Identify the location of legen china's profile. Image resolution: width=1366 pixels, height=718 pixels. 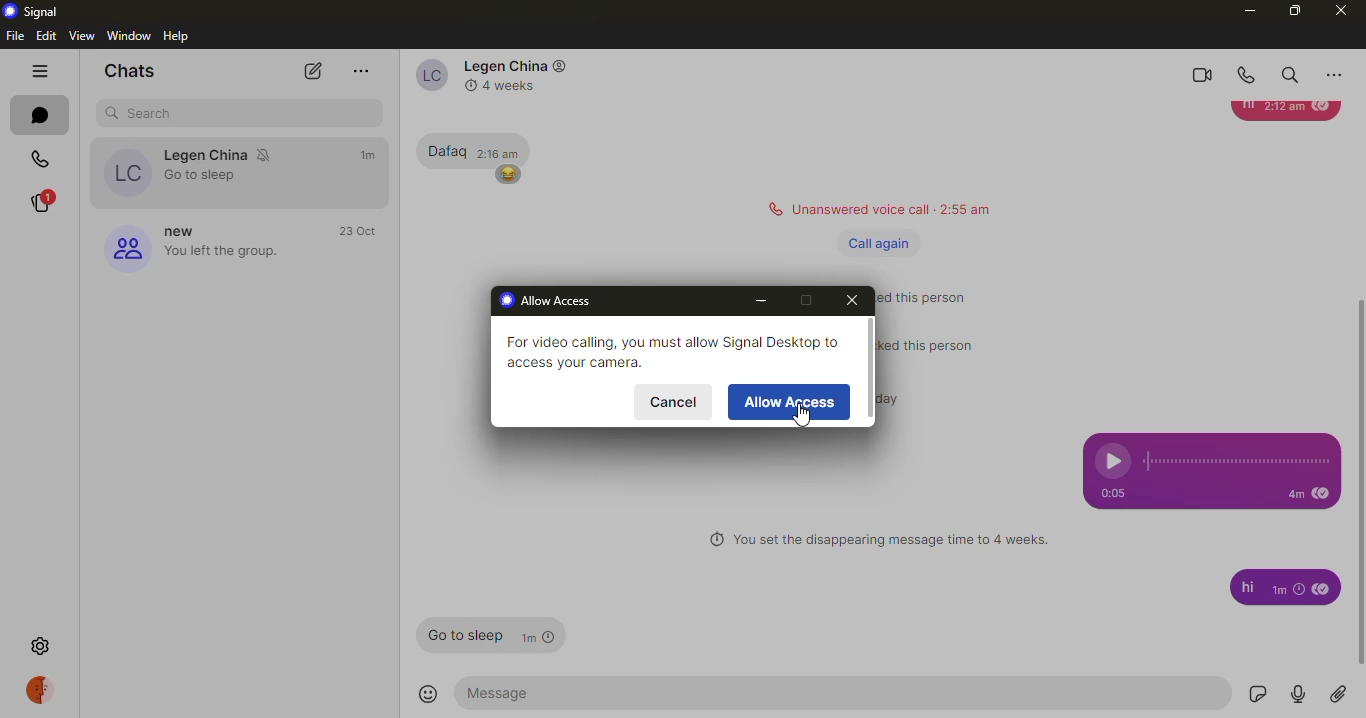
(123, 173).